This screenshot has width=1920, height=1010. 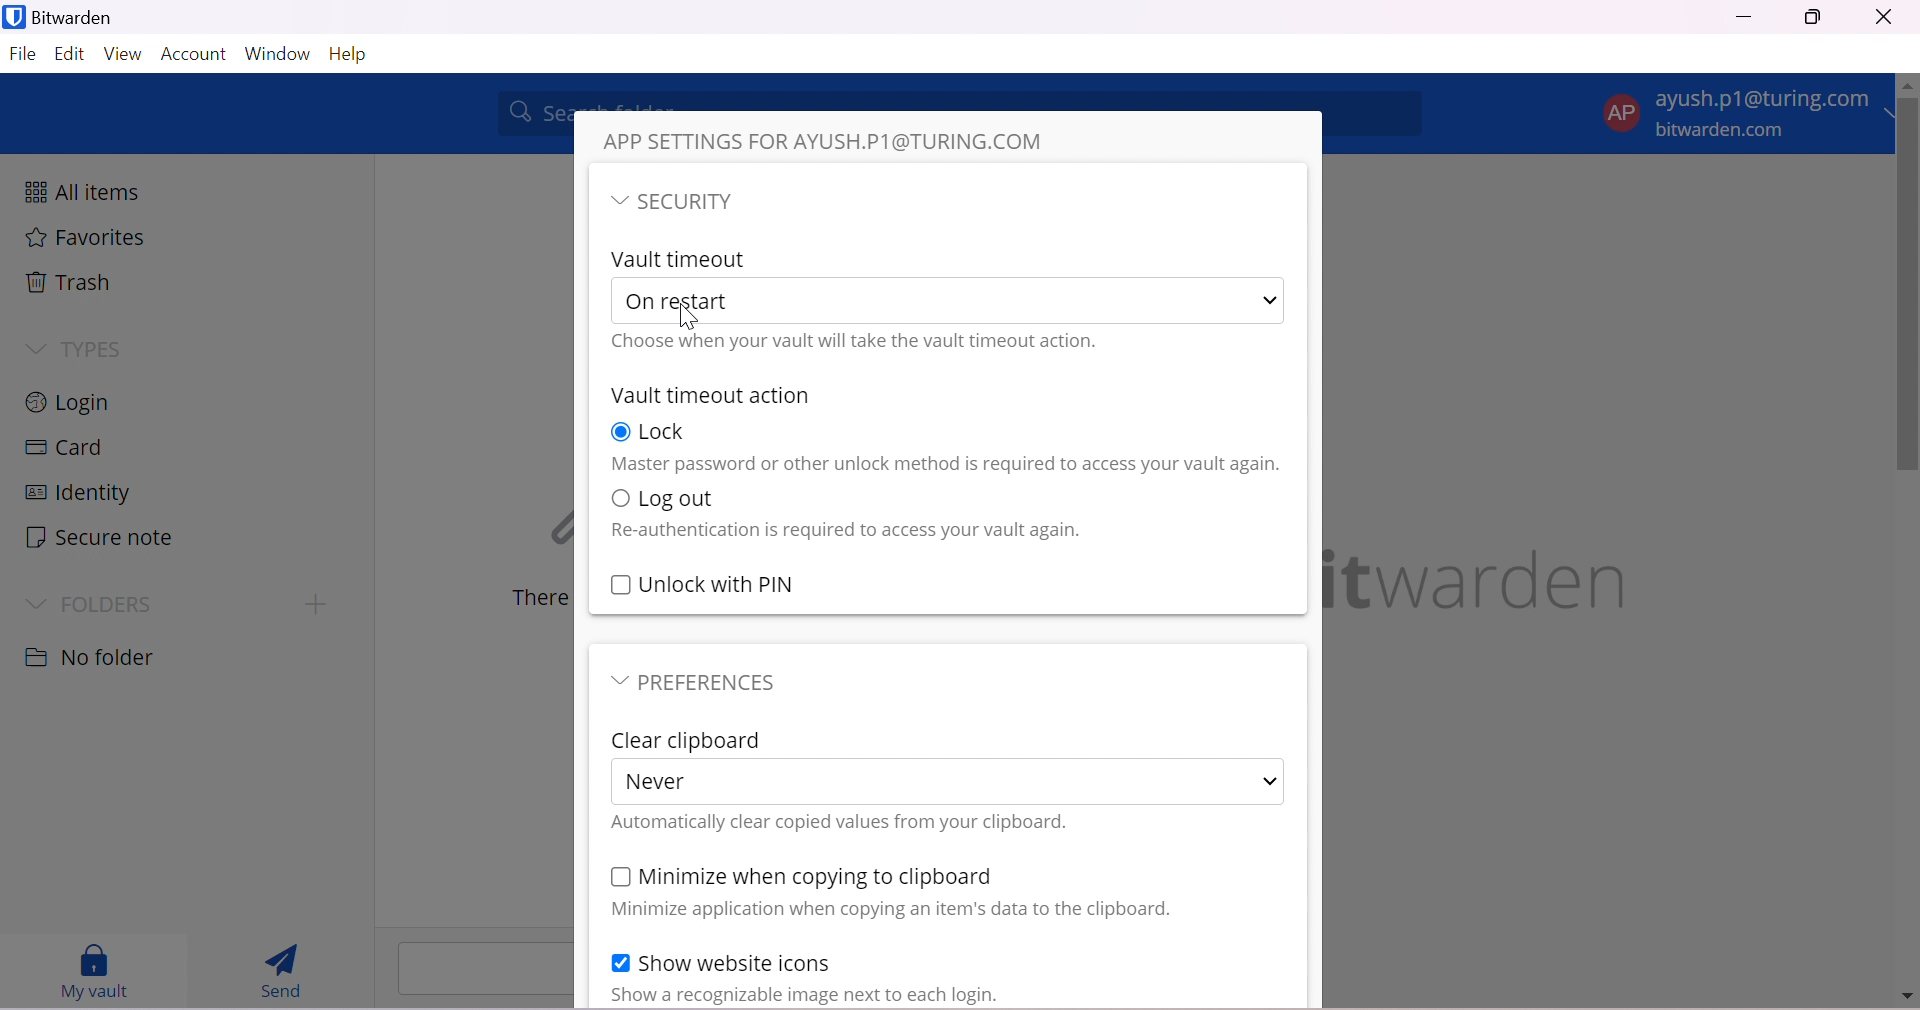 I want to click on Minimize when copying to clipboard., so click(x=817, y=877).